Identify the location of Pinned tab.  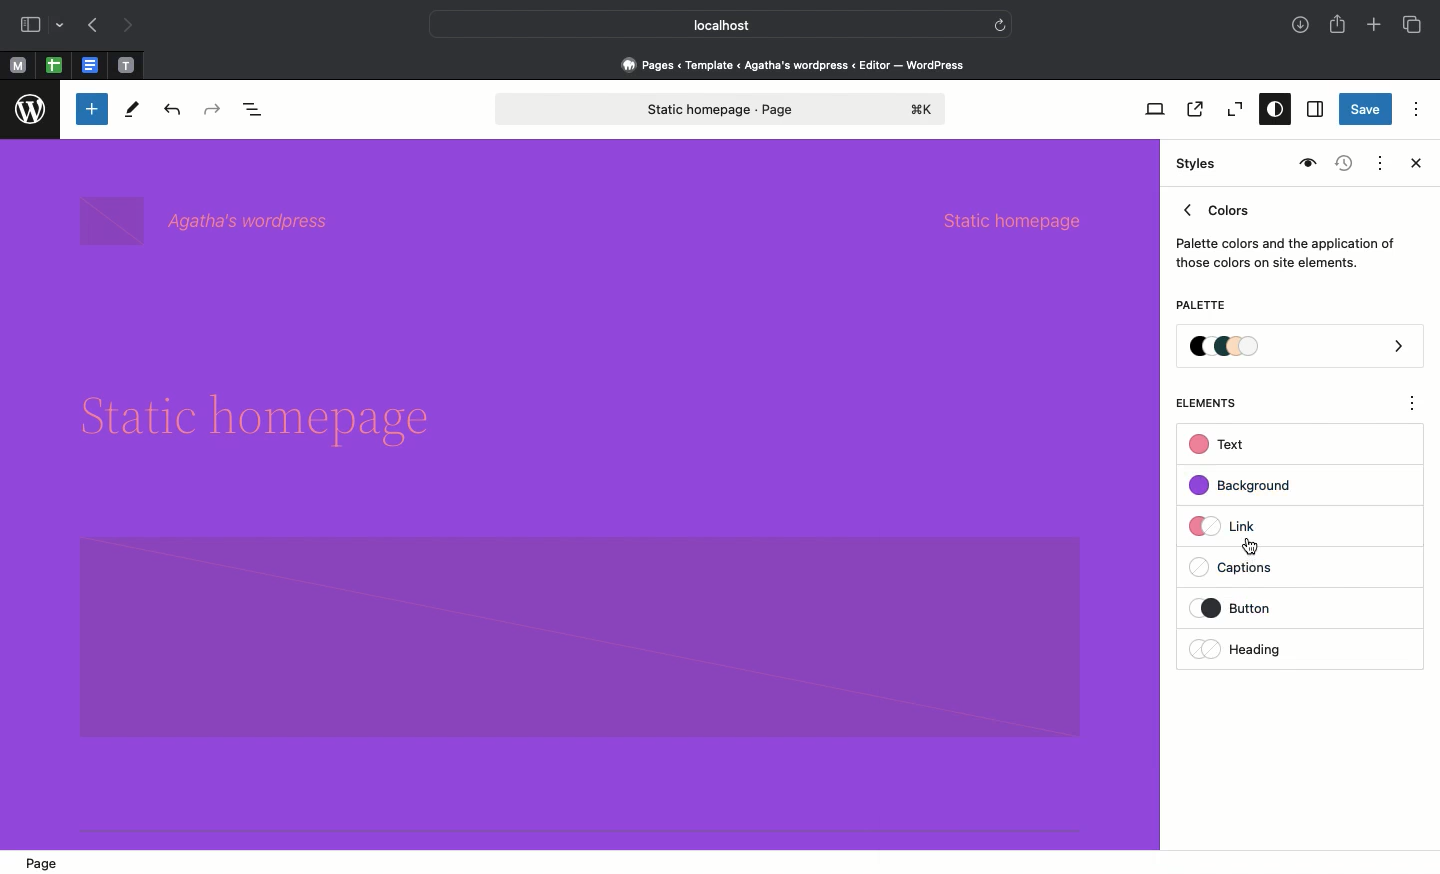
(54, 66).